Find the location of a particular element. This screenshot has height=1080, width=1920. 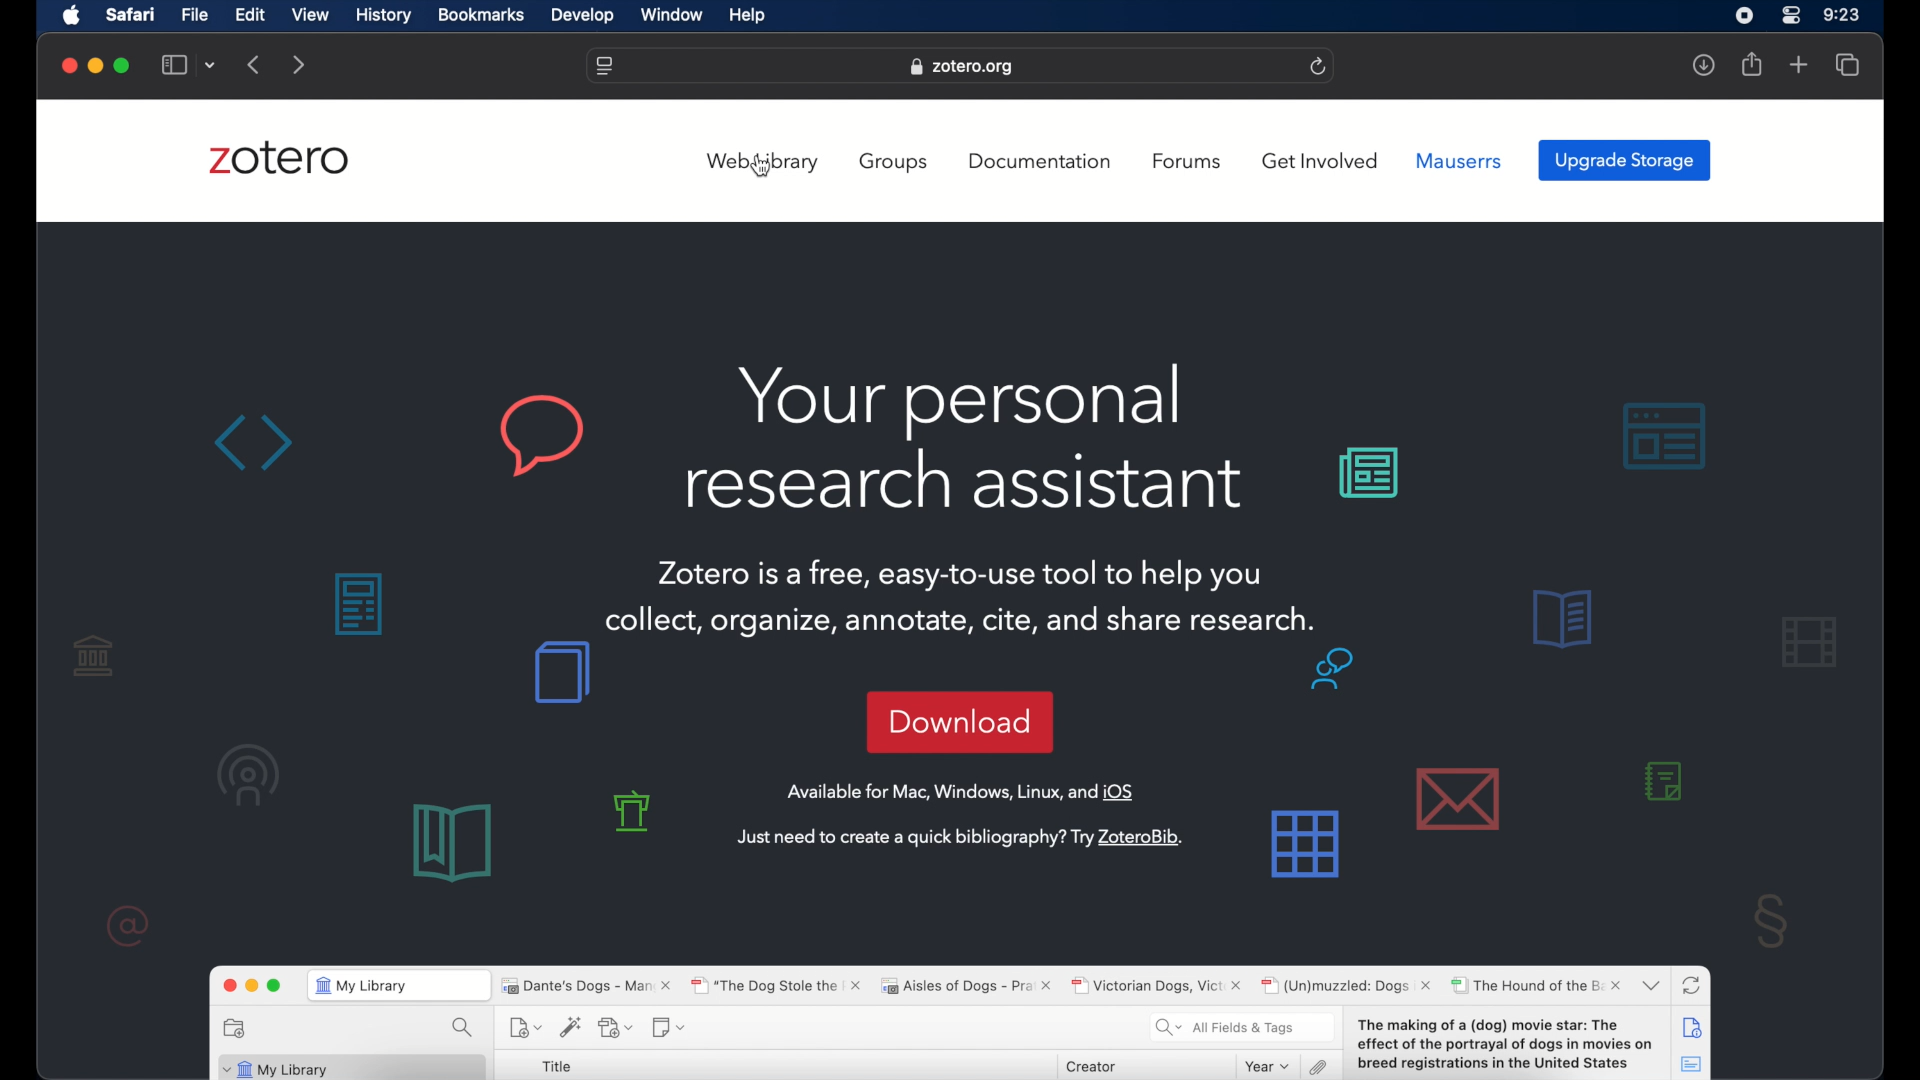

groups  is located at coordinates (895, 162).